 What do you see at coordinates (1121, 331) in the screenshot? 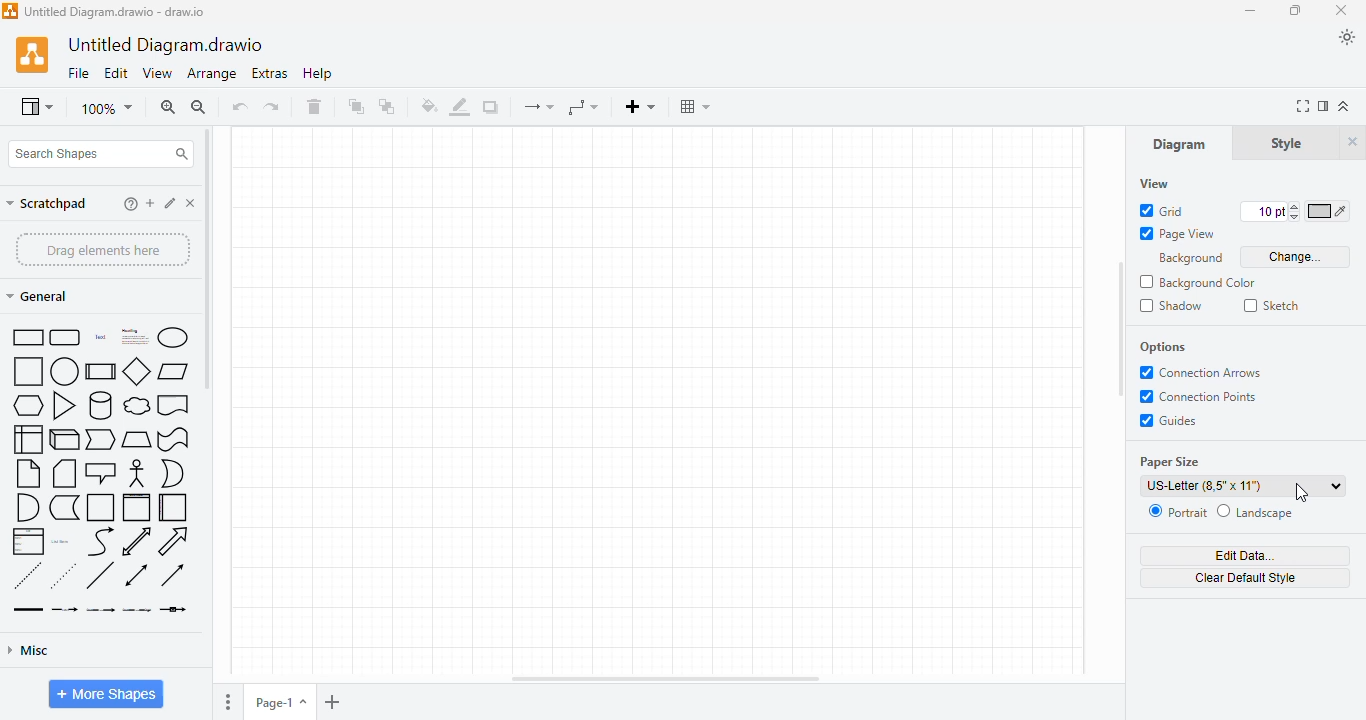
I see `vertical scroll bar` at bounding box center [1121, 331].